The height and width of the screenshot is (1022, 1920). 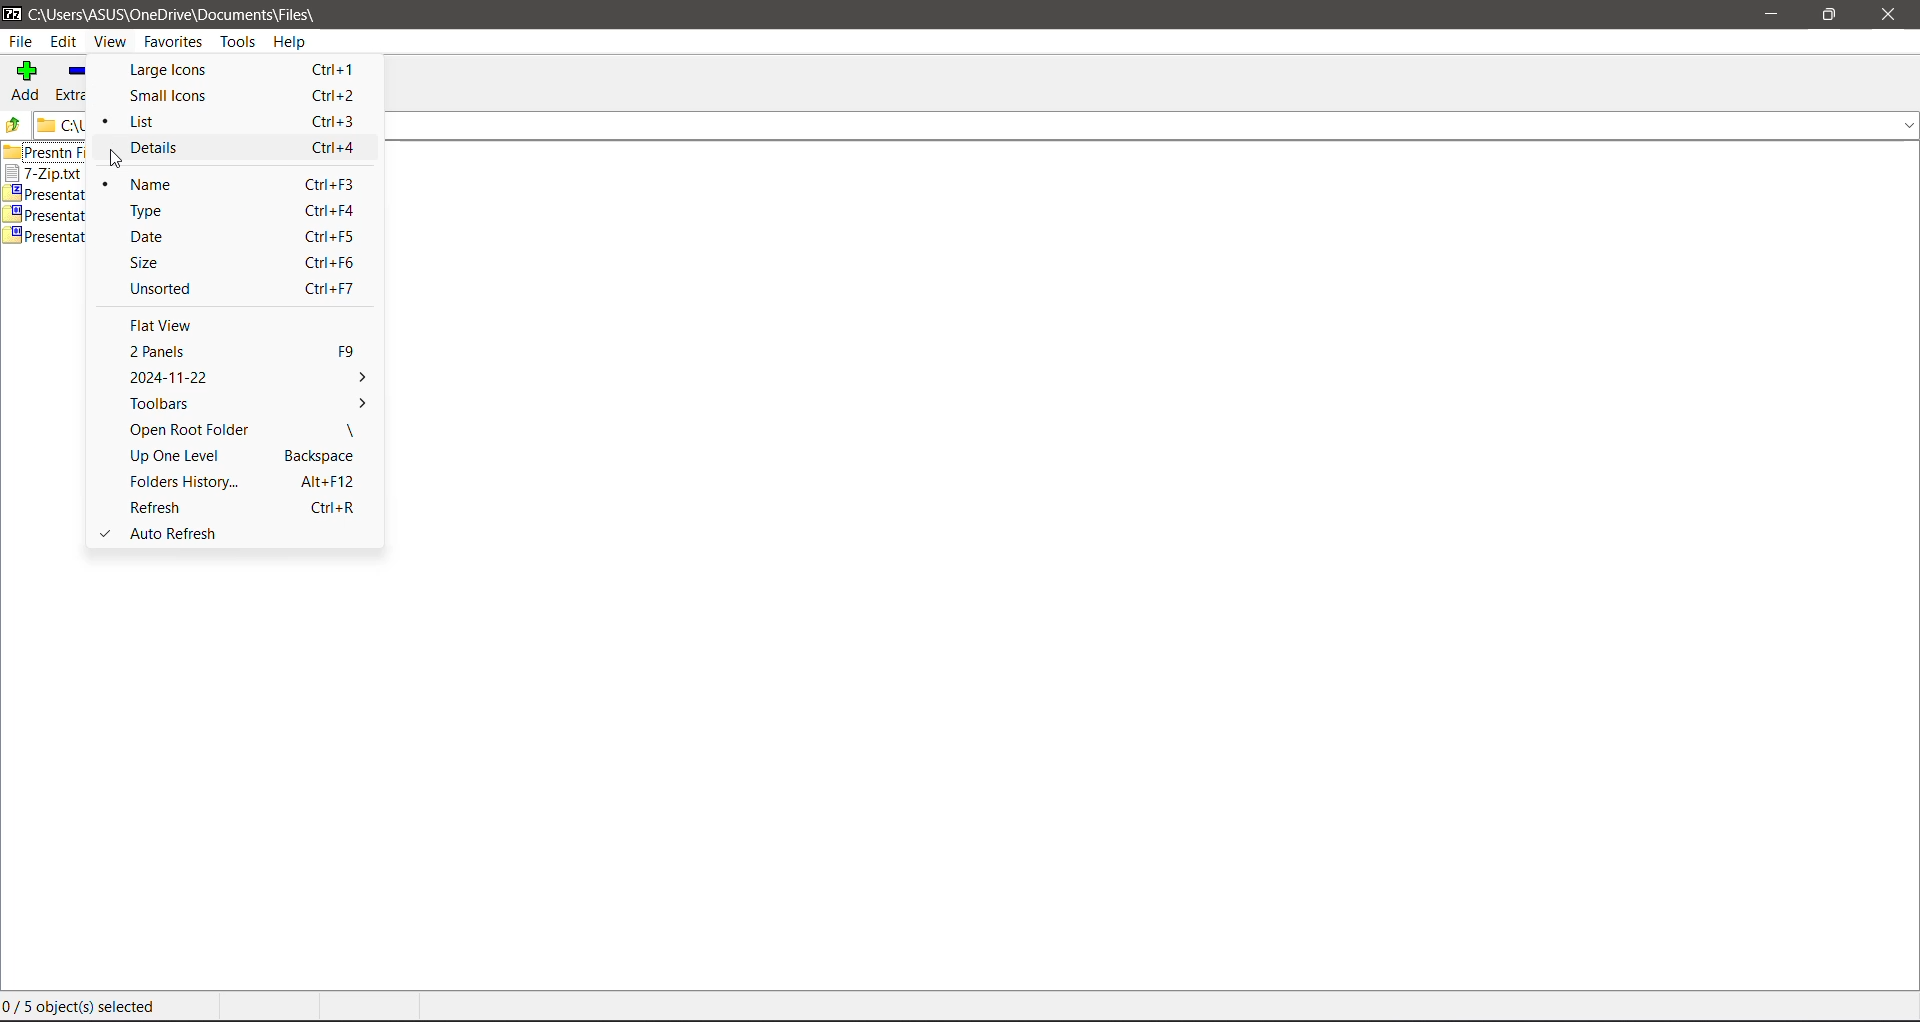 I want to click on Edit, so click(x=67, y=43).